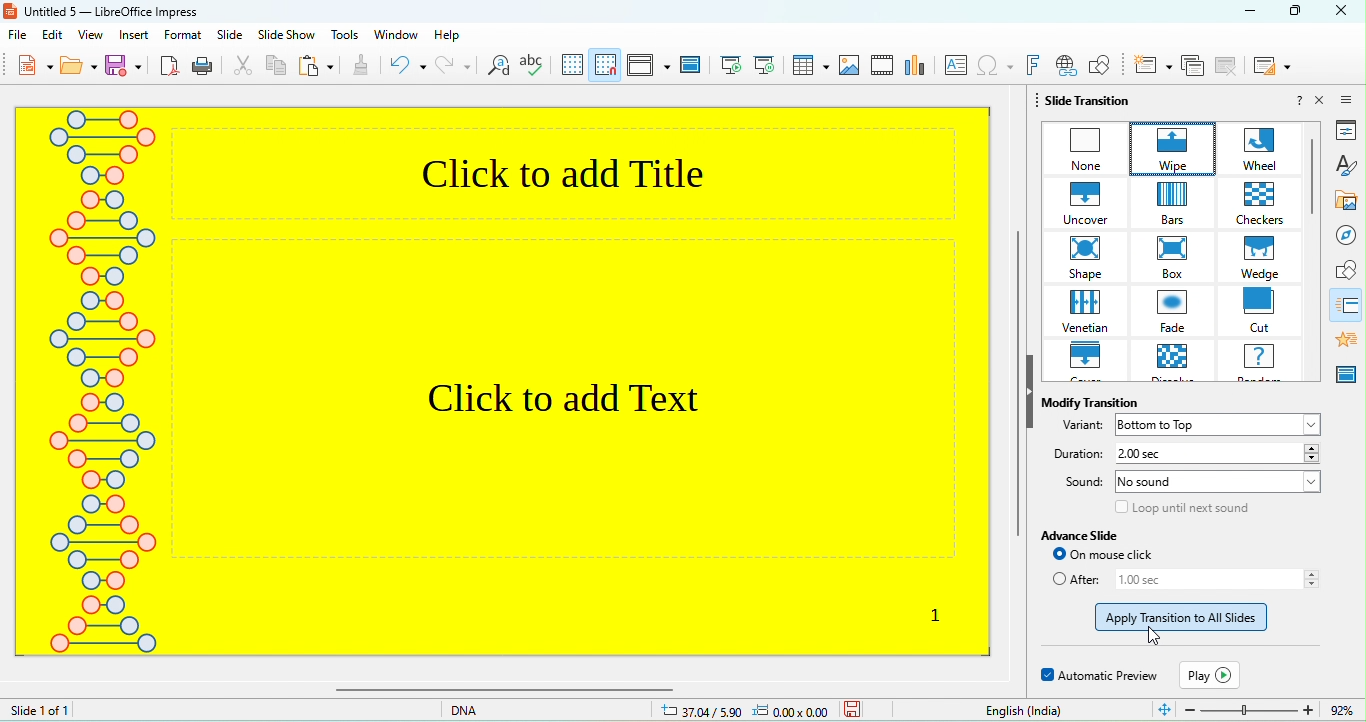 Image resolution: width=1366 pixels, height=722 pixels. Describe the element at coordinates (1078, 427) in the screenshot. I see `variant` at that location.